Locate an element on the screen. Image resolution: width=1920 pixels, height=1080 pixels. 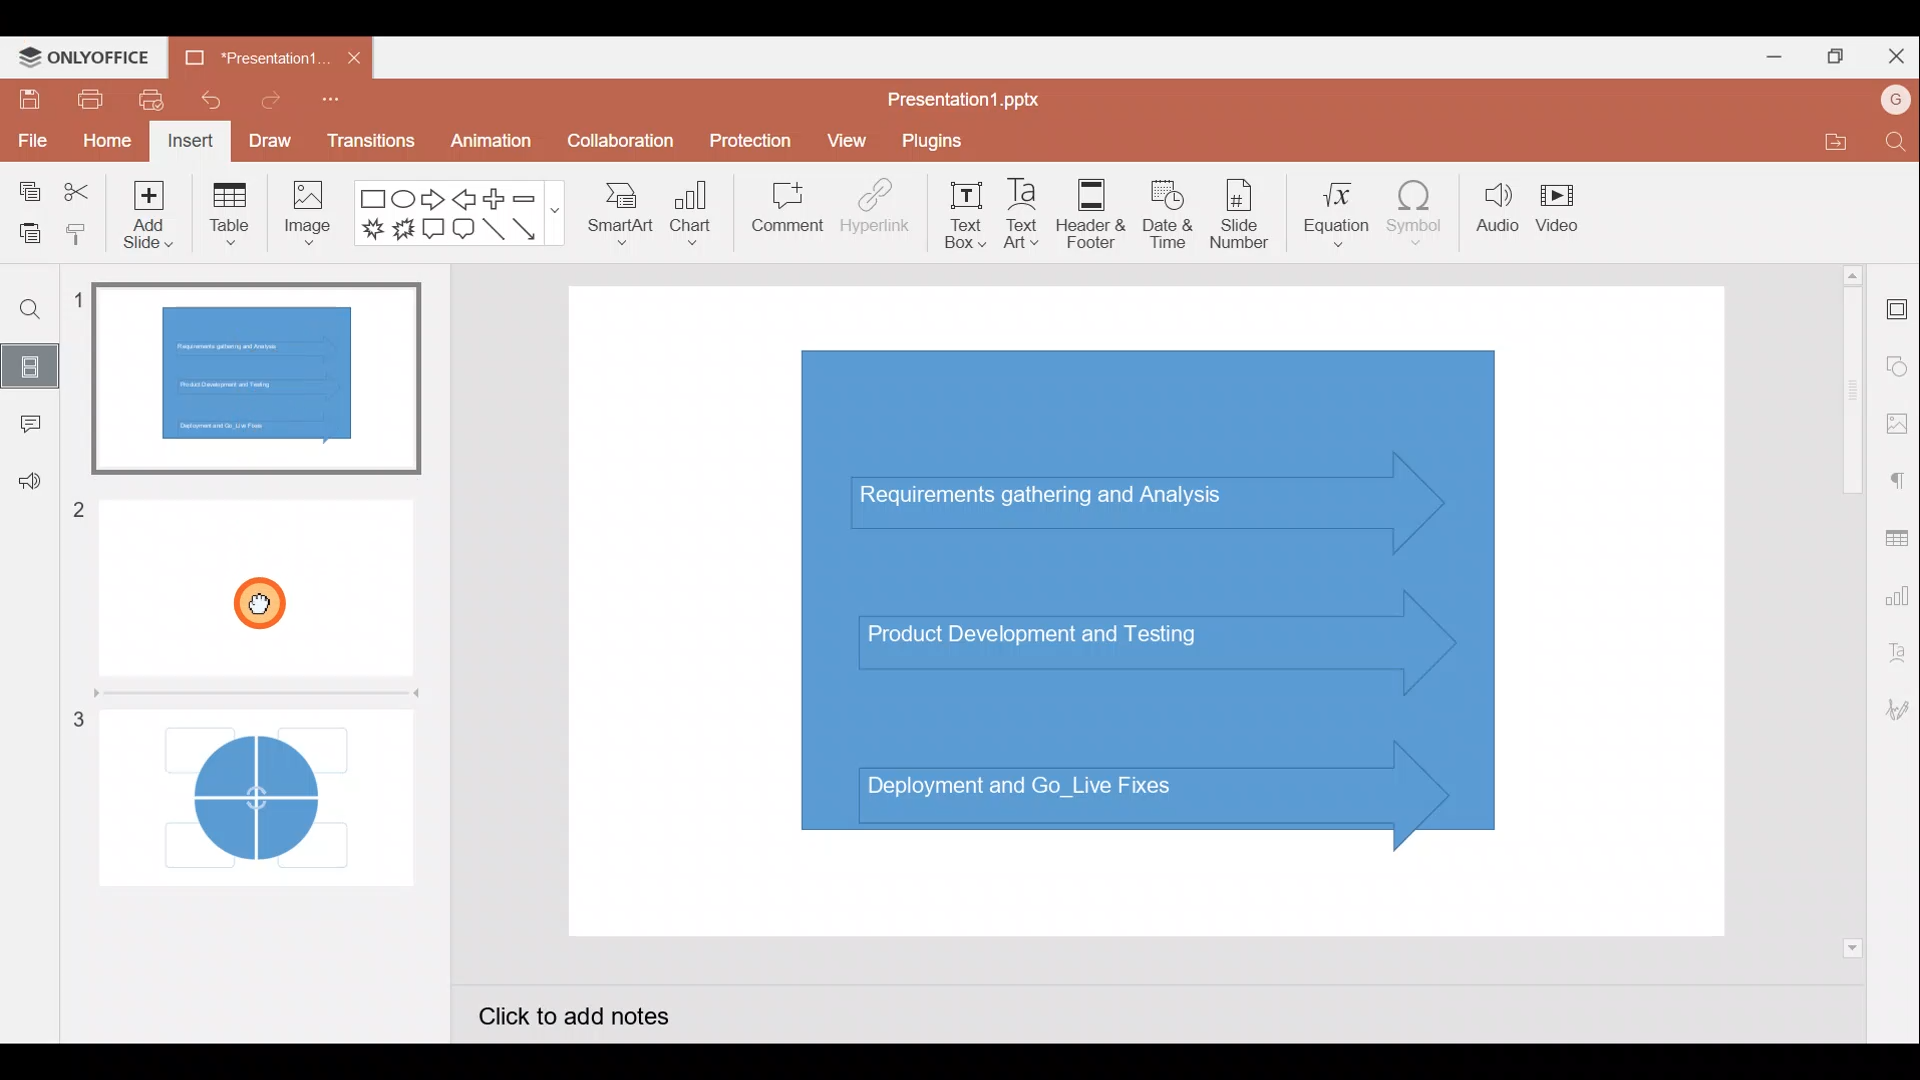
Close document is located at coordinates (352, 57).